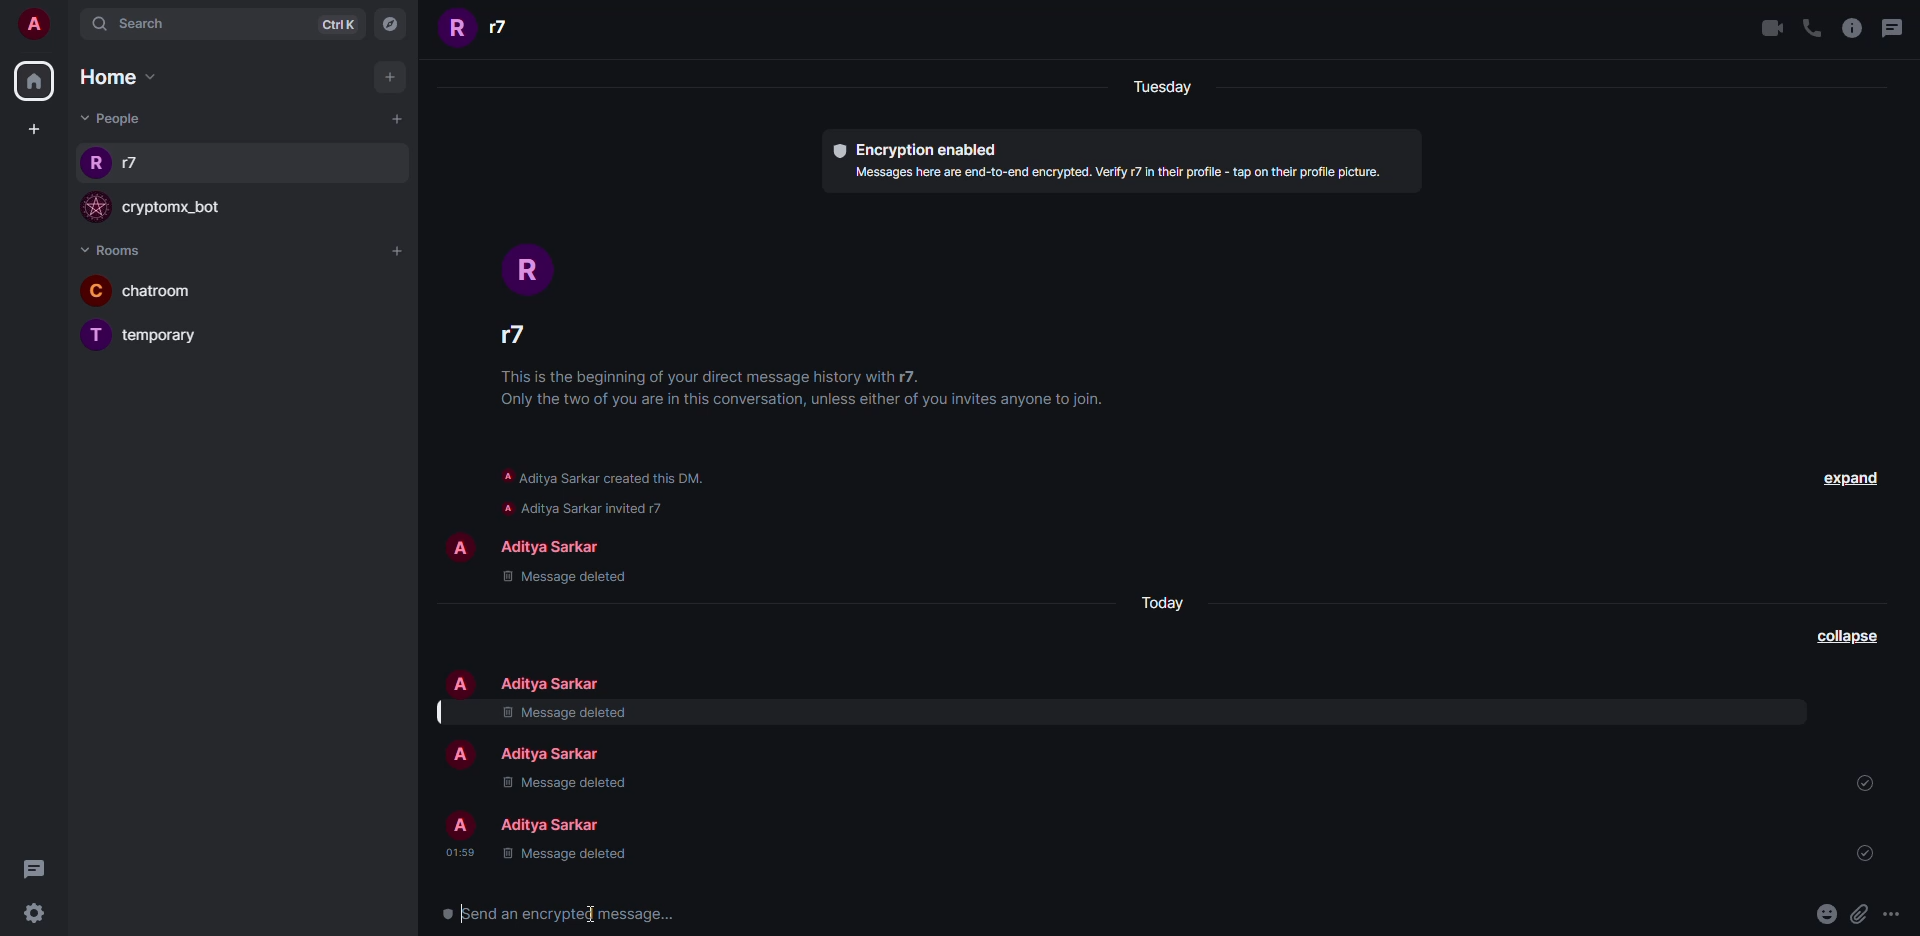  Describe the element at coordinates (510, 338) in the screenshot. I see `people` at that location.